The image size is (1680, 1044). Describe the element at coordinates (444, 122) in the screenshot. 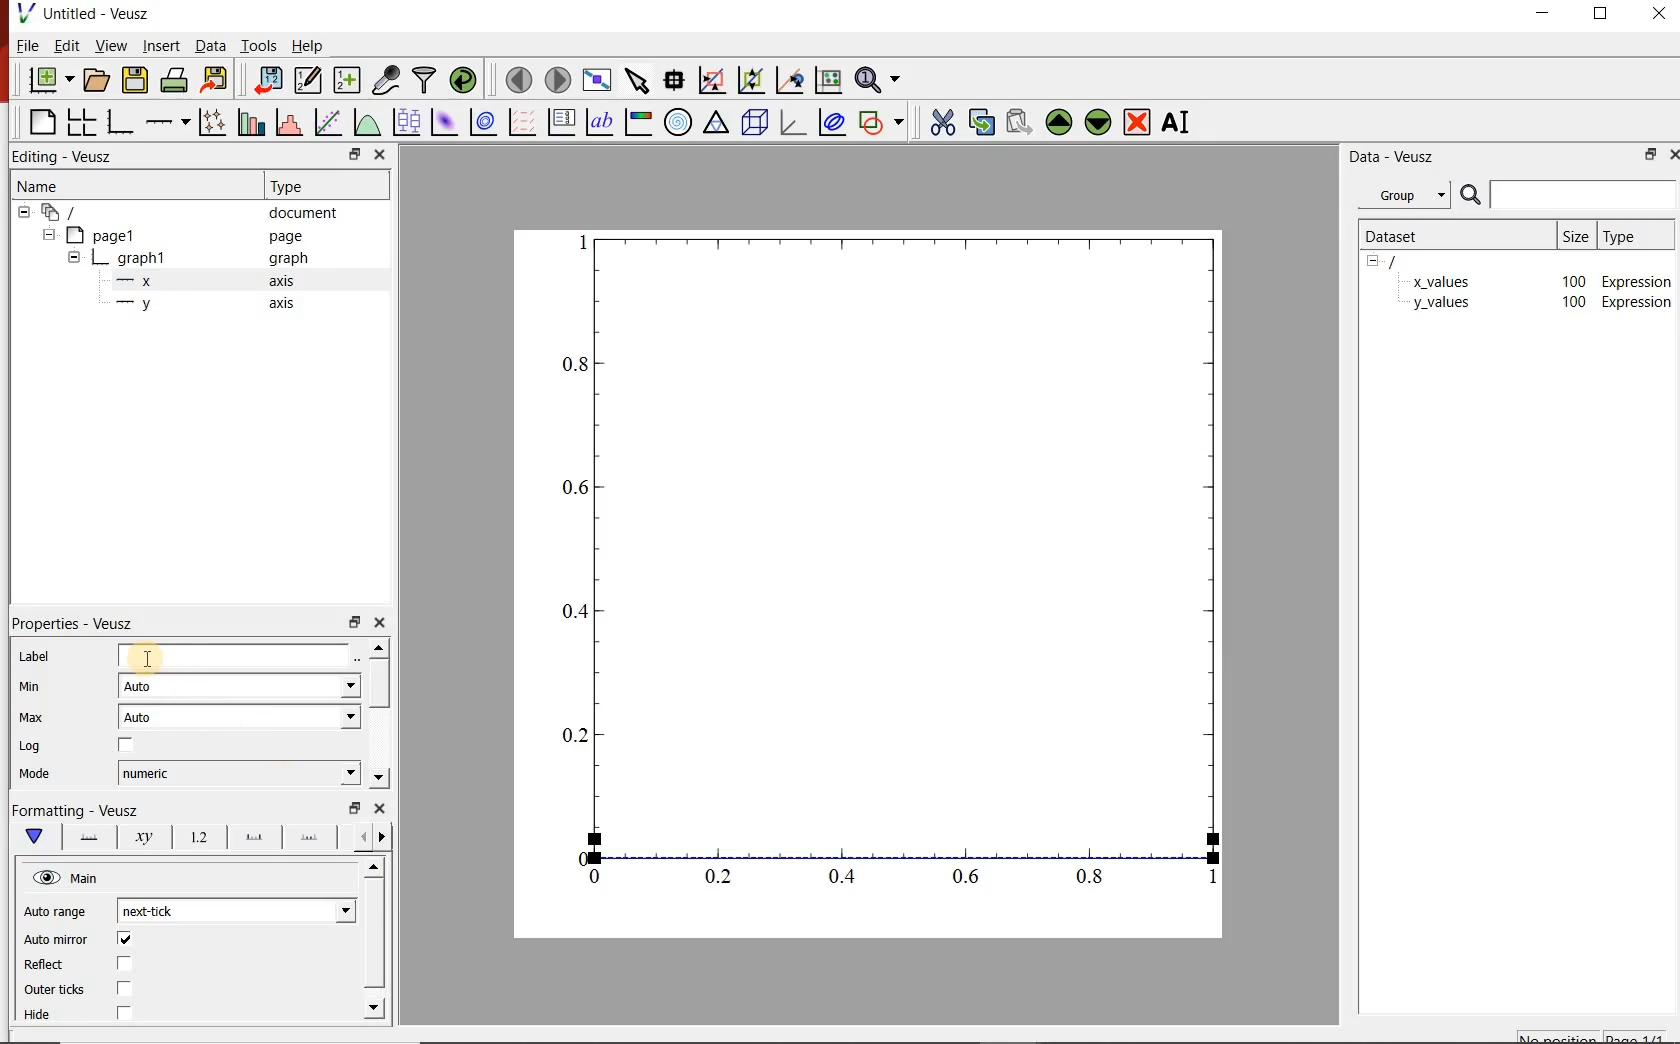

I see `plot 2d dataset as an image` at that location.